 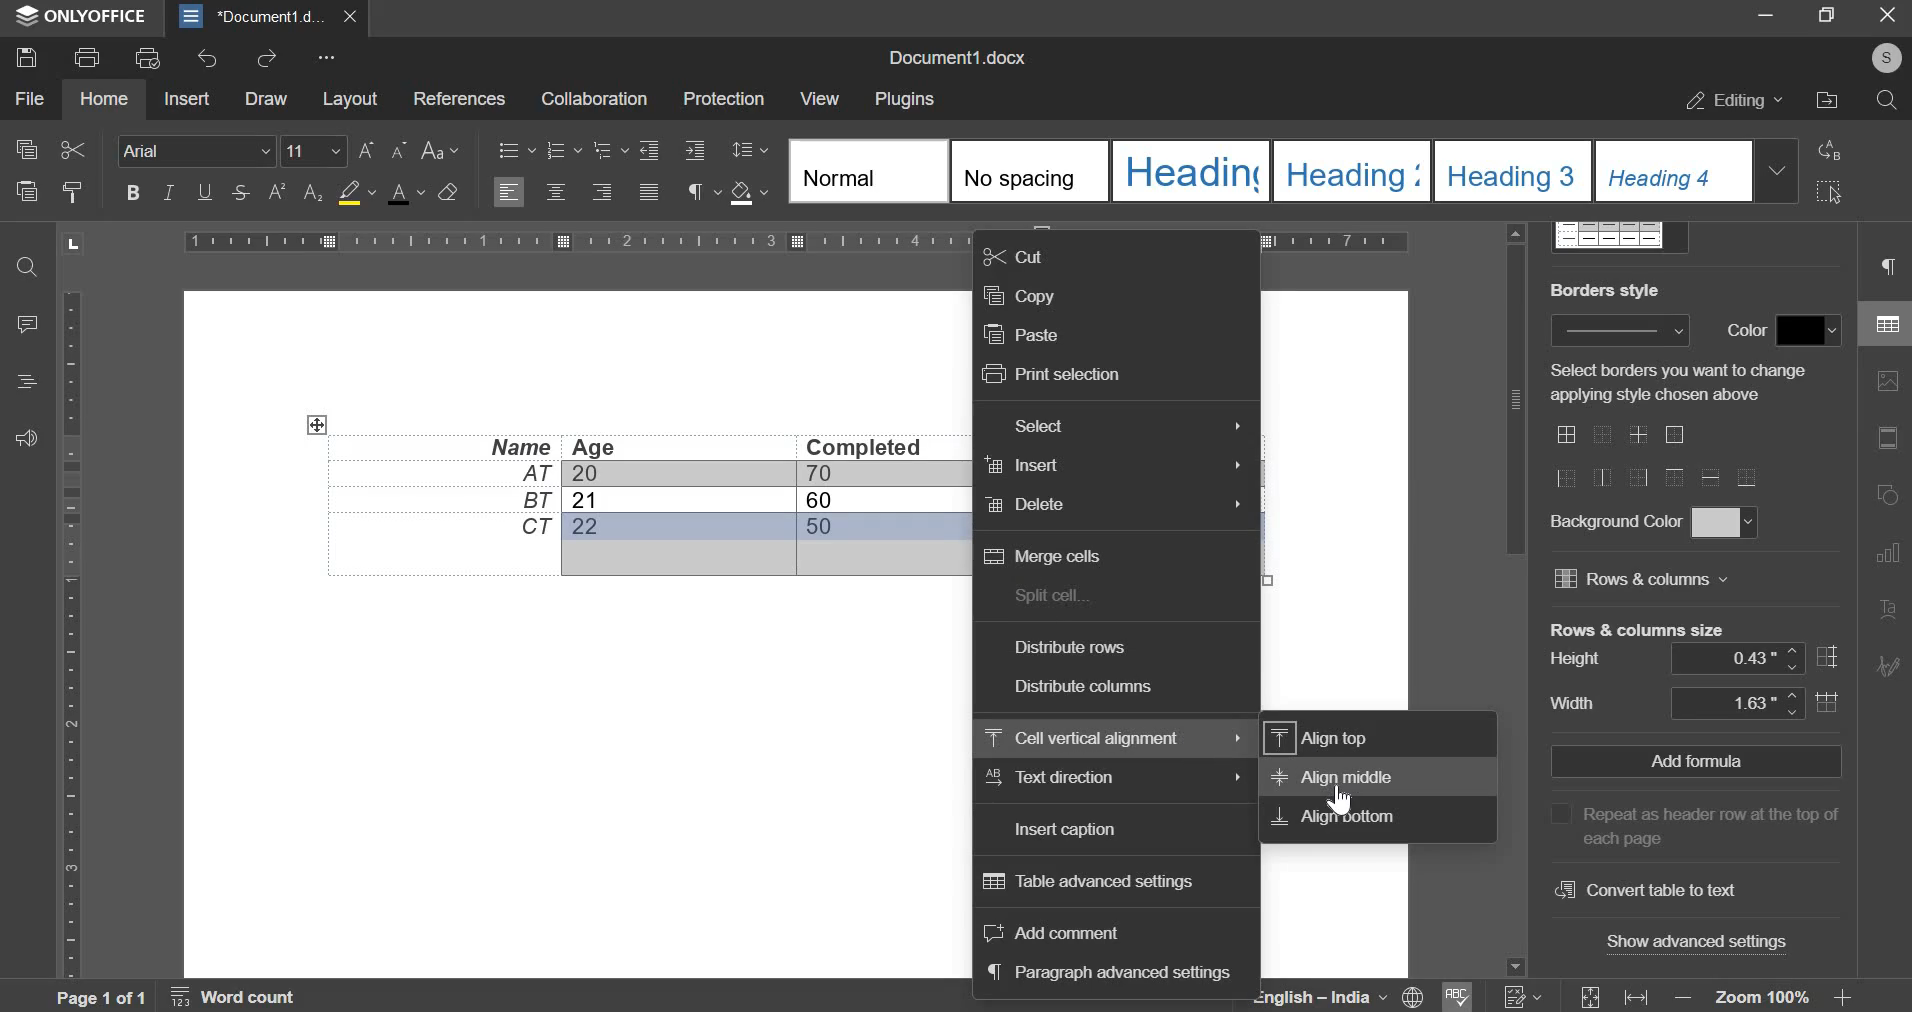 I want to click on copy style, so click(x=74, y=190).